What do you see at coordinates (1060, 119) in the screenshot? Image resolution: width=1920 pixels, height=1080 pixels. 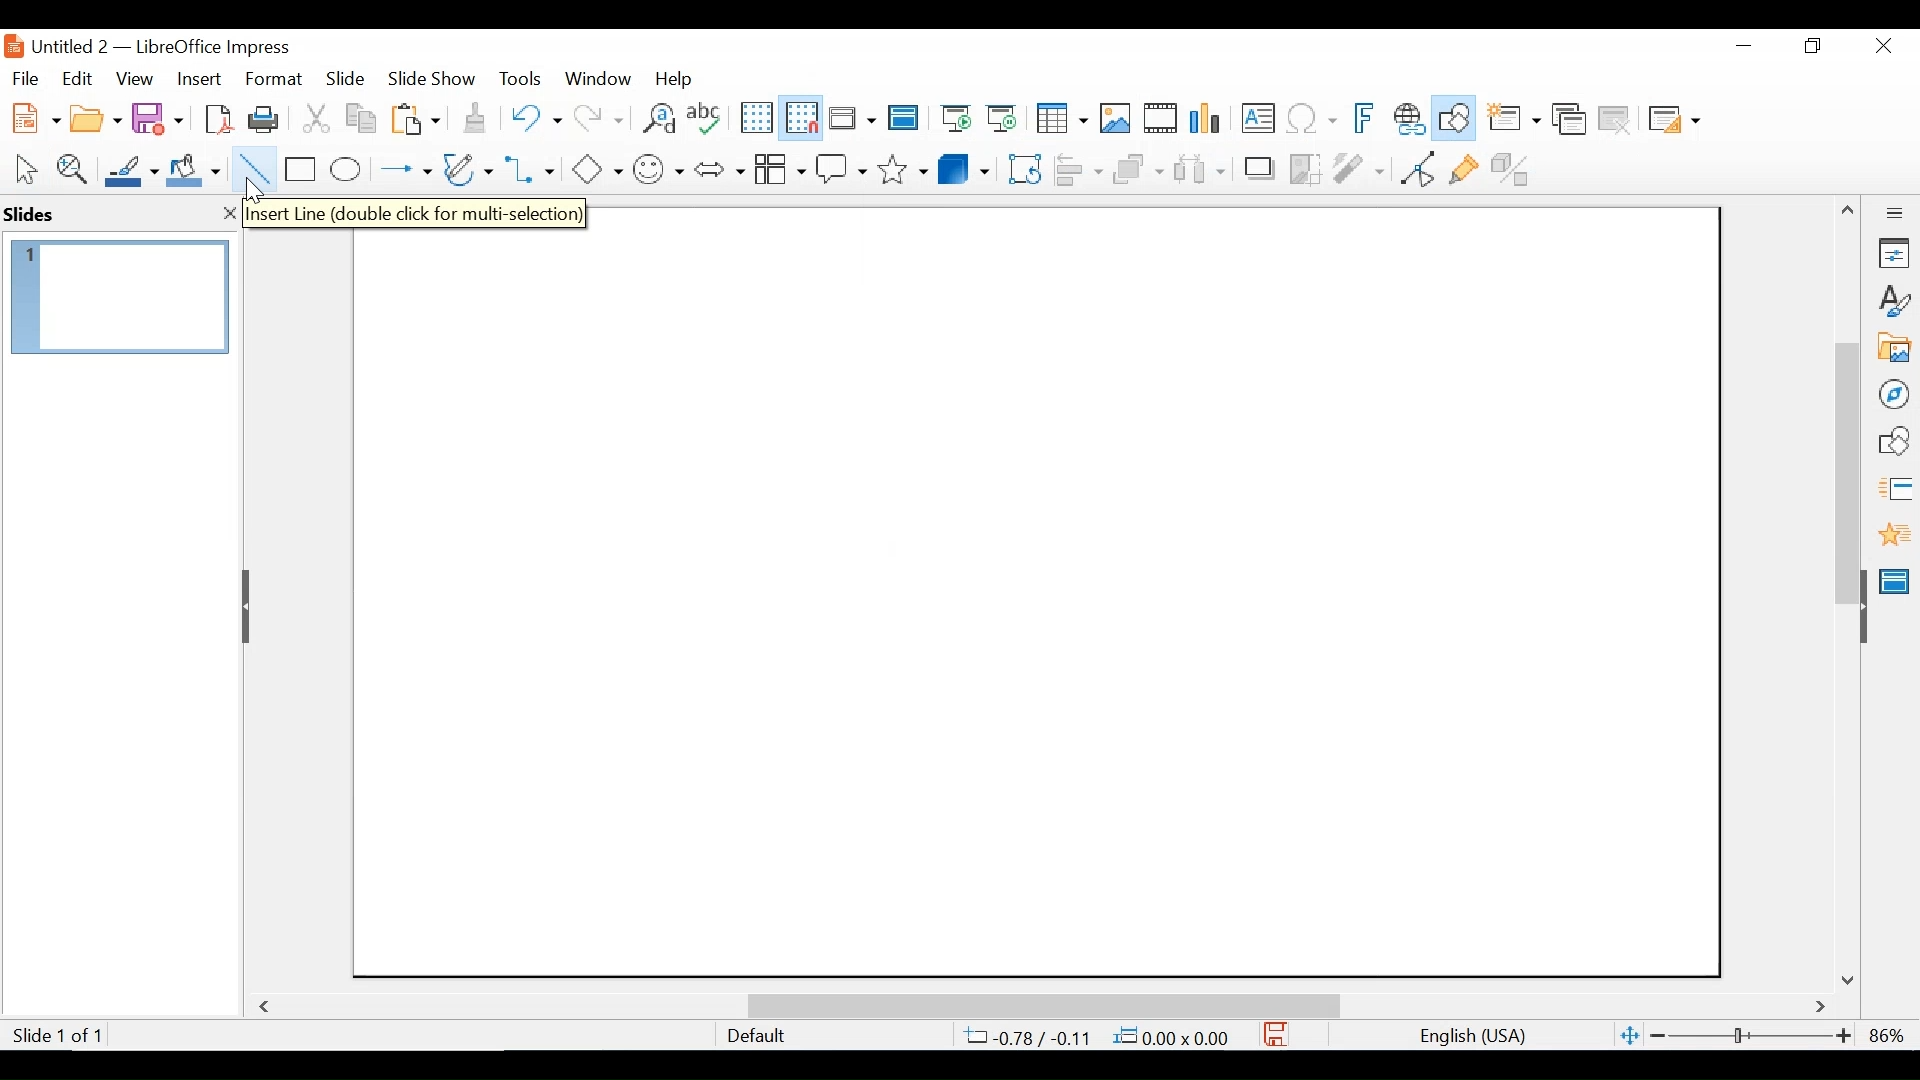 I see `Table` at bounding box center [1060, 119].